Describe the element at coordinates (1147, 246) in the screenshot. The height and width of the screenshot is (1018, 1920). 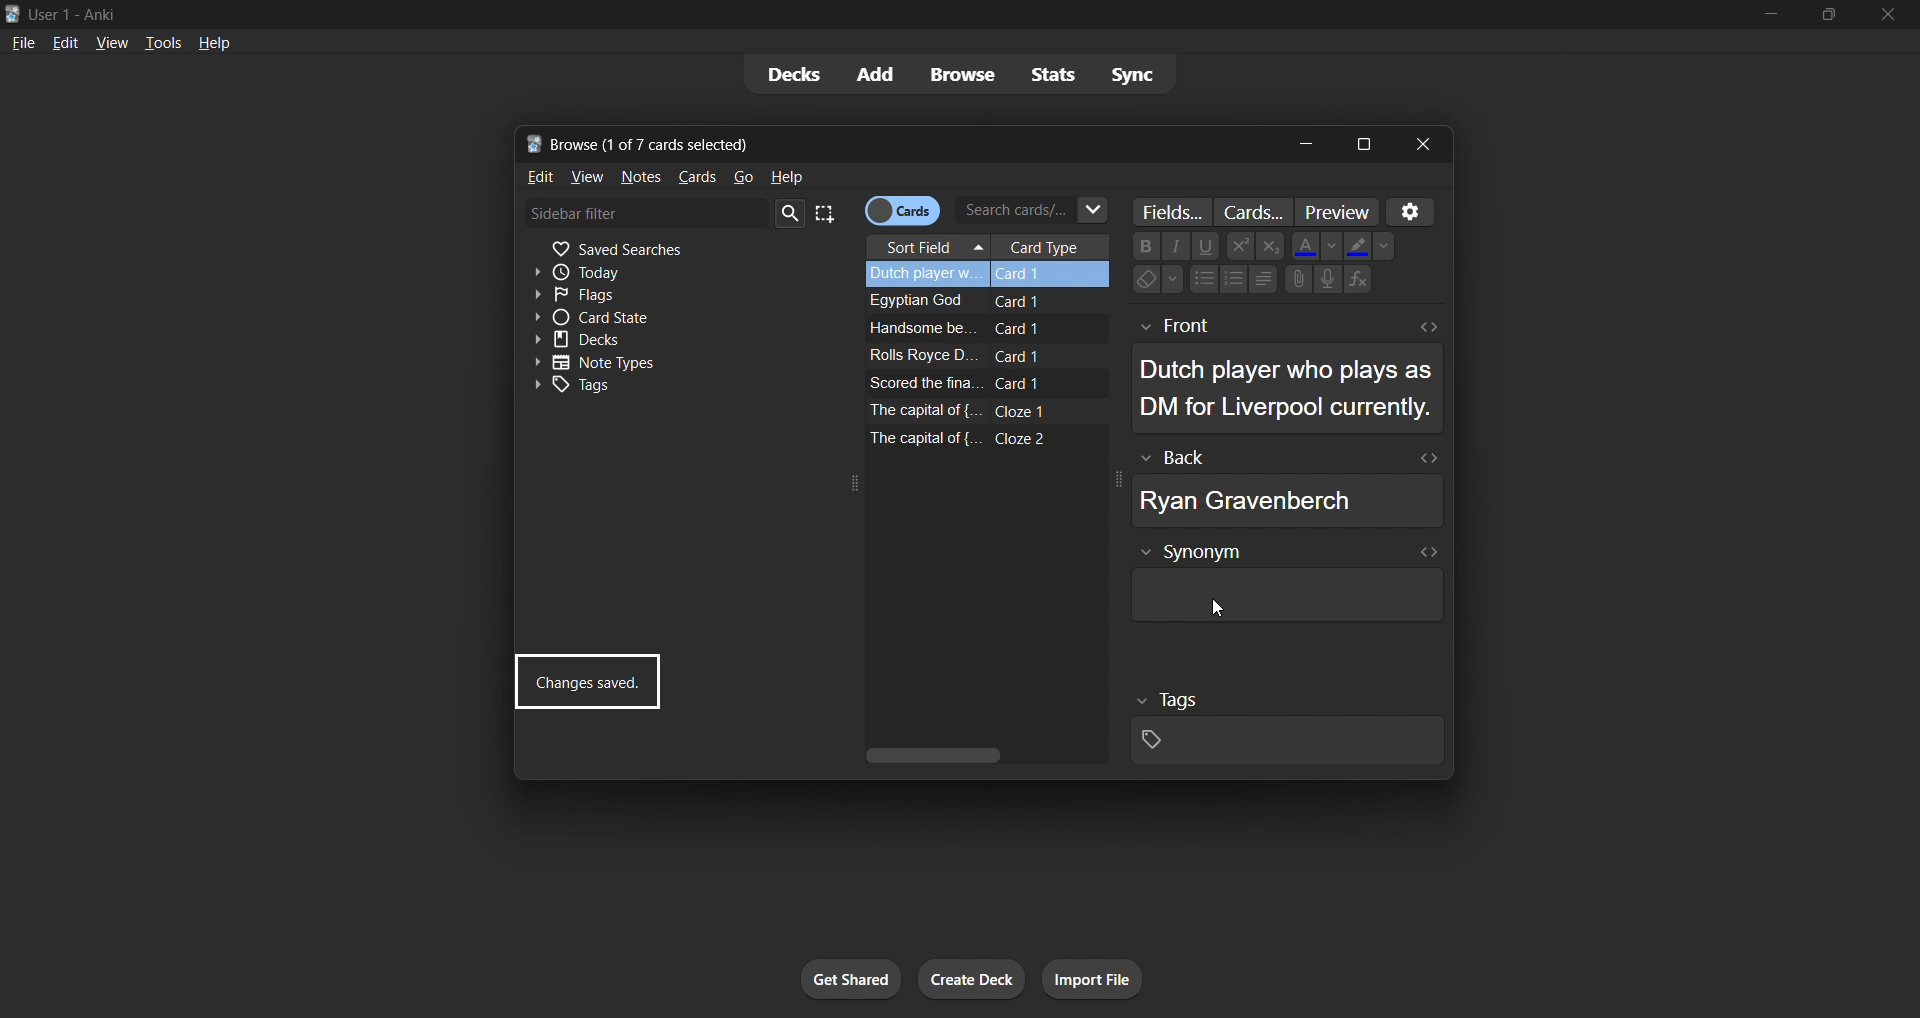
I see `B` at that location.